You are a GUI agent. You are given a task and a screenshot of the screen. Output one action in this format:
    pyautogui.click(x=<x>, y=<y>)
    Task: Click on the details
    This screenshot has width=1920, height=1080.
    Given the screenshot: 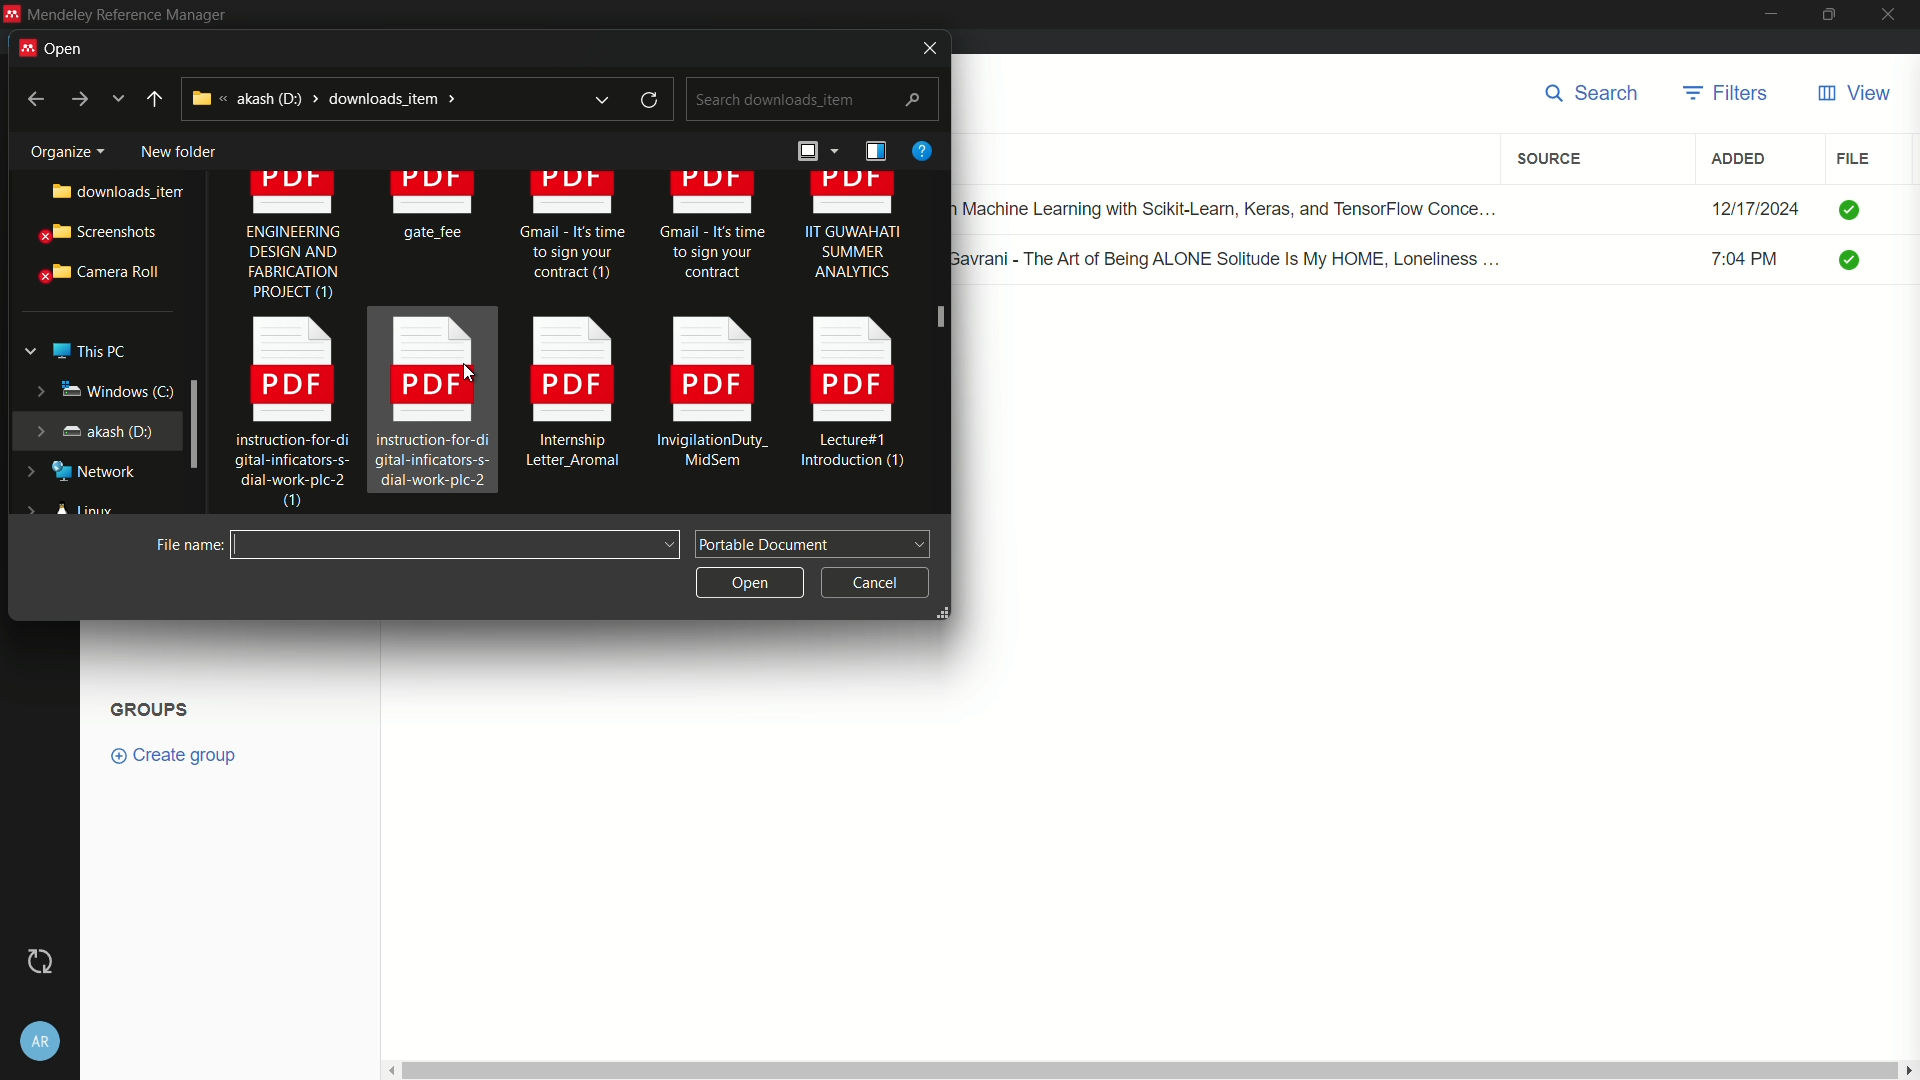 What is the action you would take?
    pyautogui.click(x=875, y=151)
    